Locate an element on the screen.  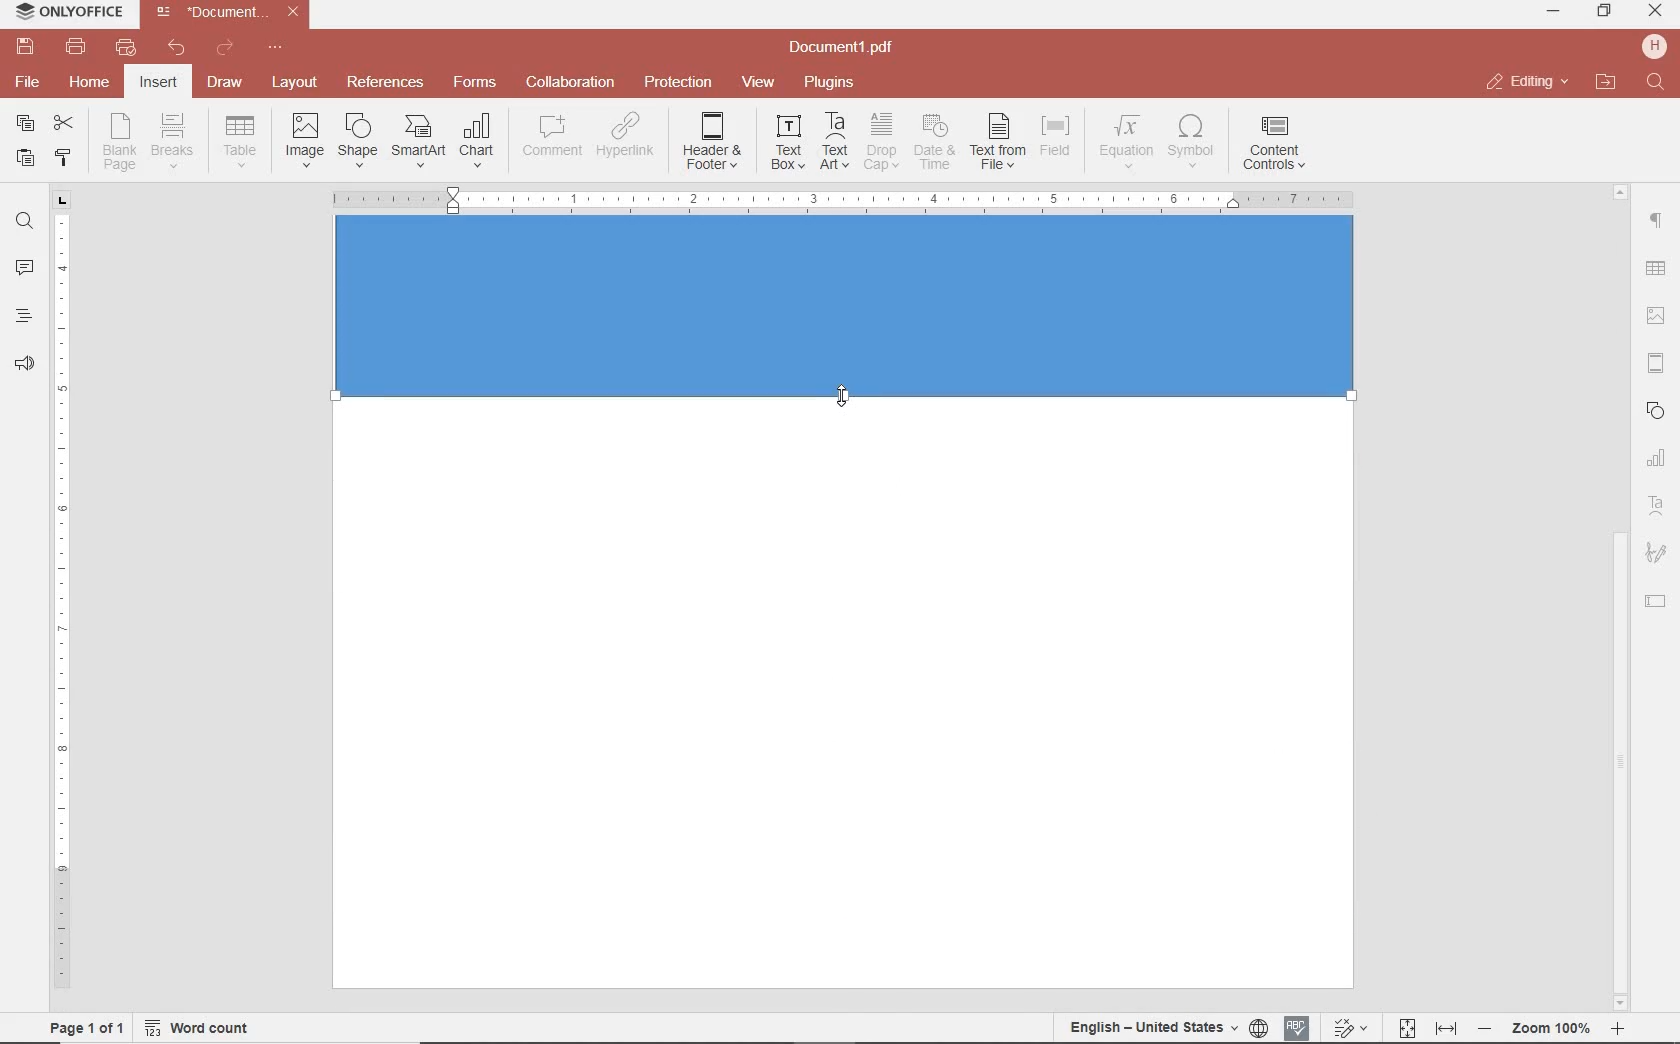
 is located at coordinates (841, 200).